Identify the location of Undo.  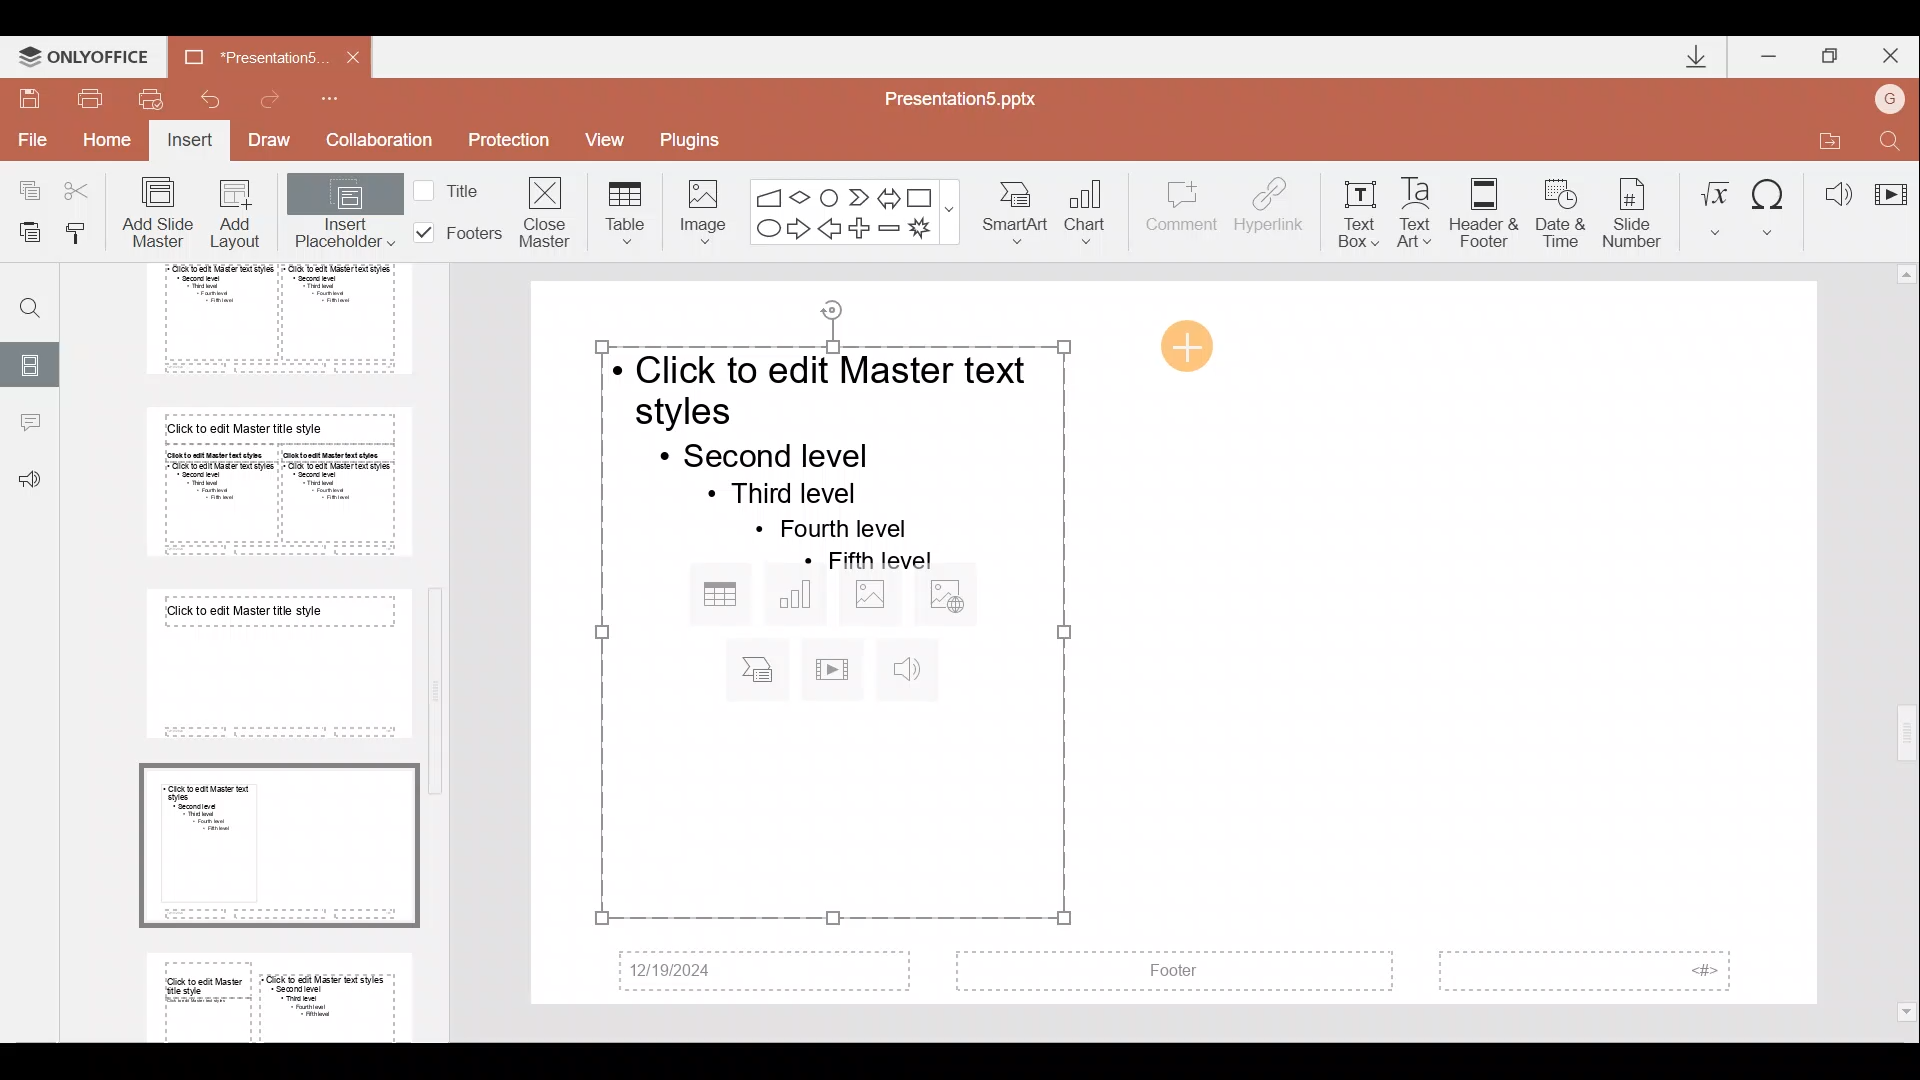
(209, 98).